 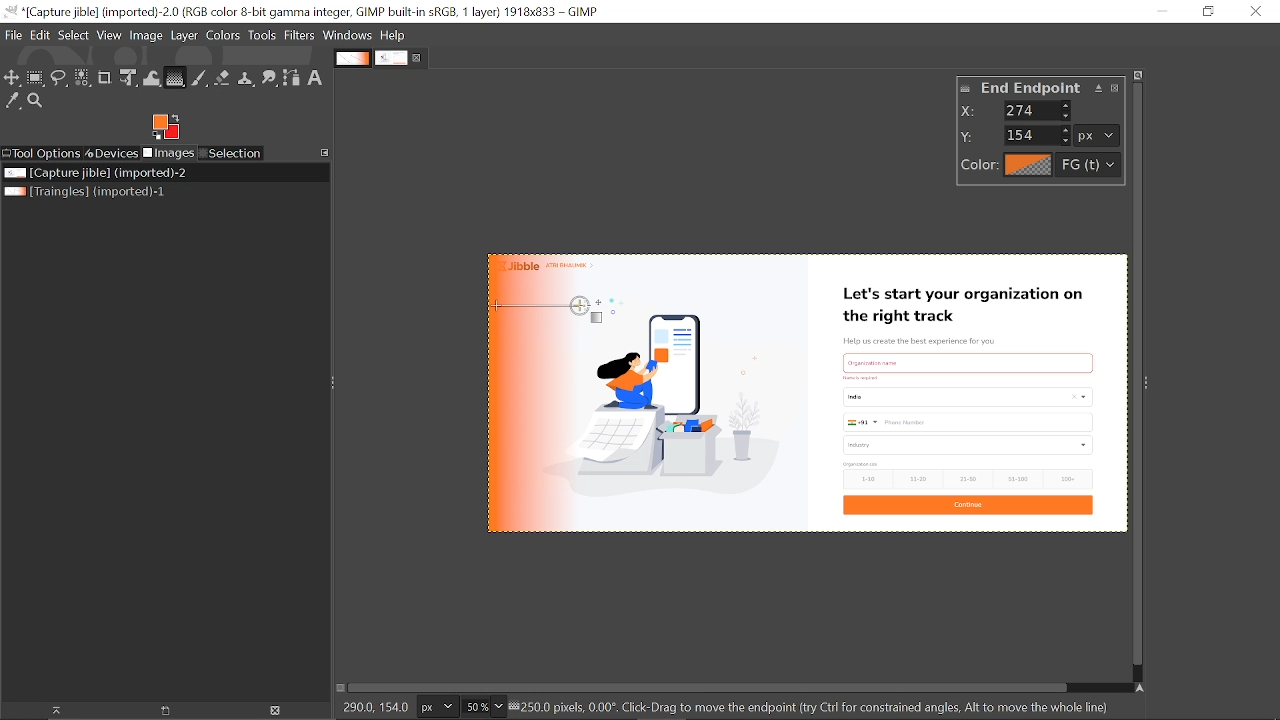 I want to click on Restore down, so click(x=1210, y=12).